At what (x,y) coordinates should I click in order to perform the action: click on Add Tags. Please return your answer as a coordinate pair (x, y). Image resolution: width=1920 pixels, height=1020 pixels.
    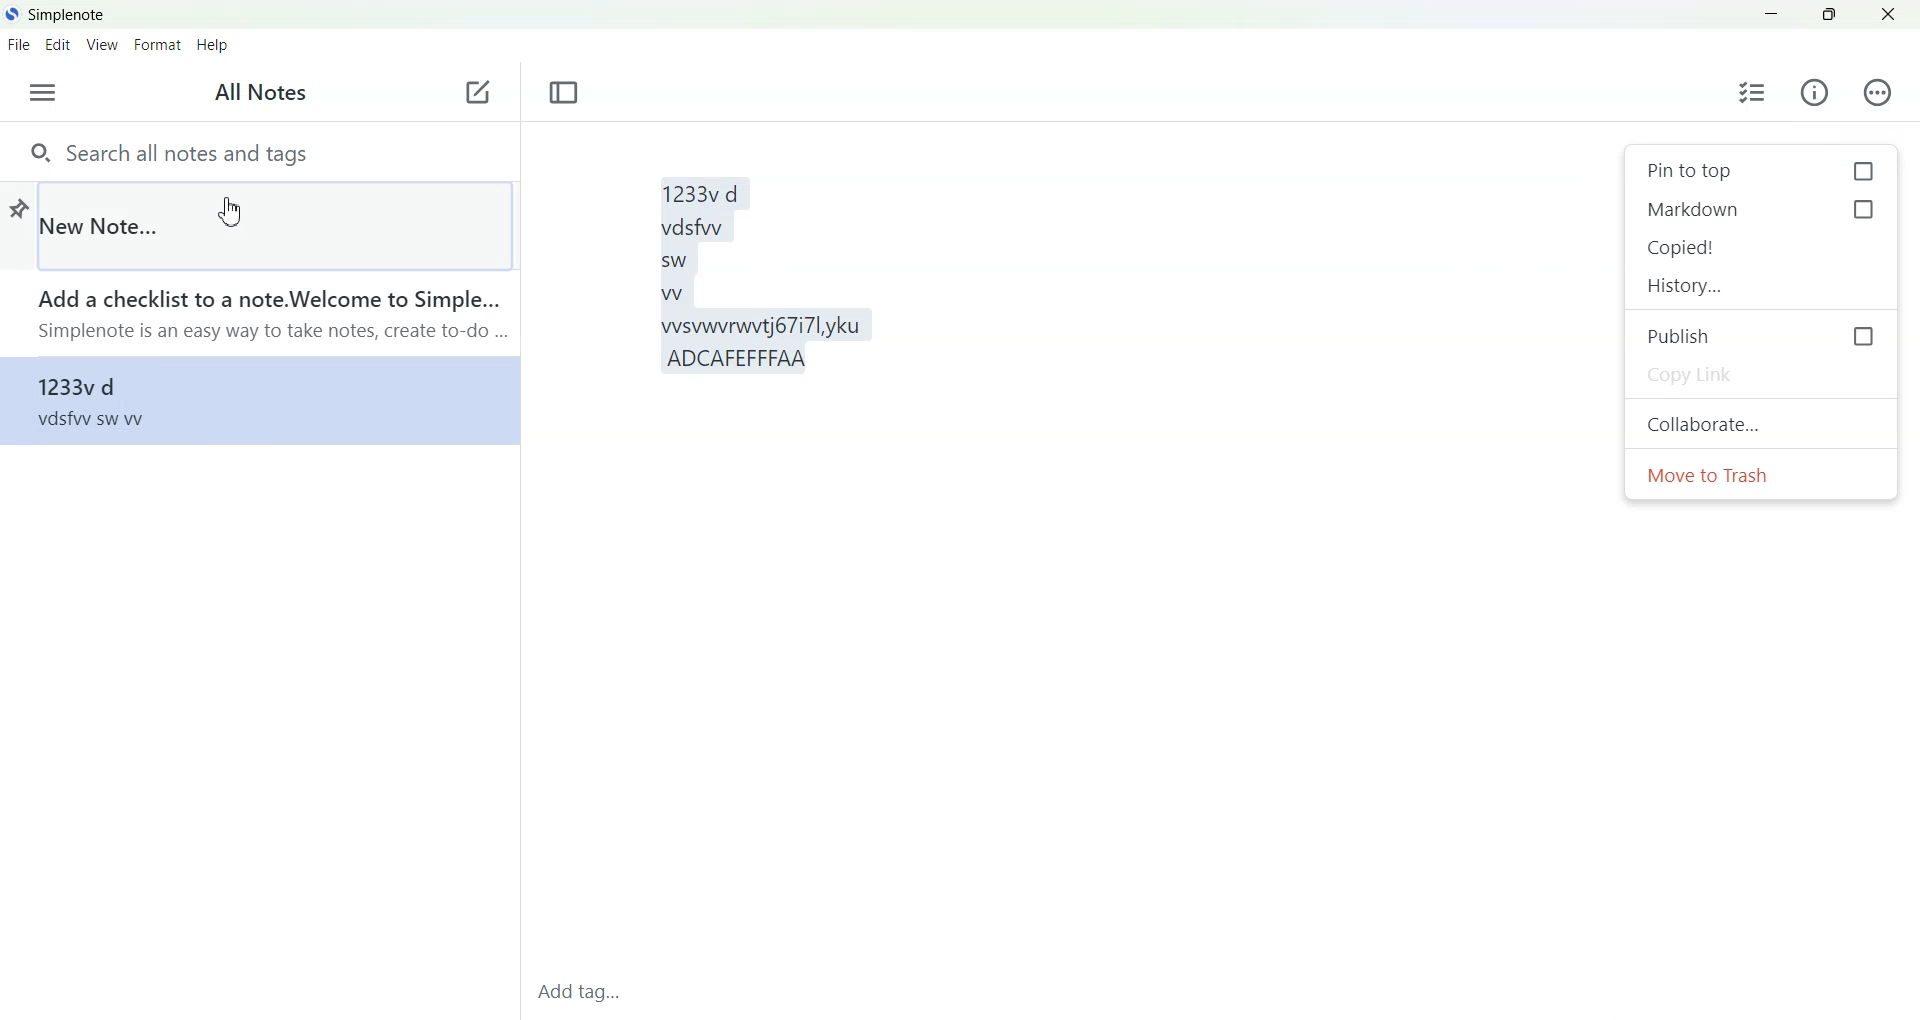
    Looking at the image, I should click on (586, 993).